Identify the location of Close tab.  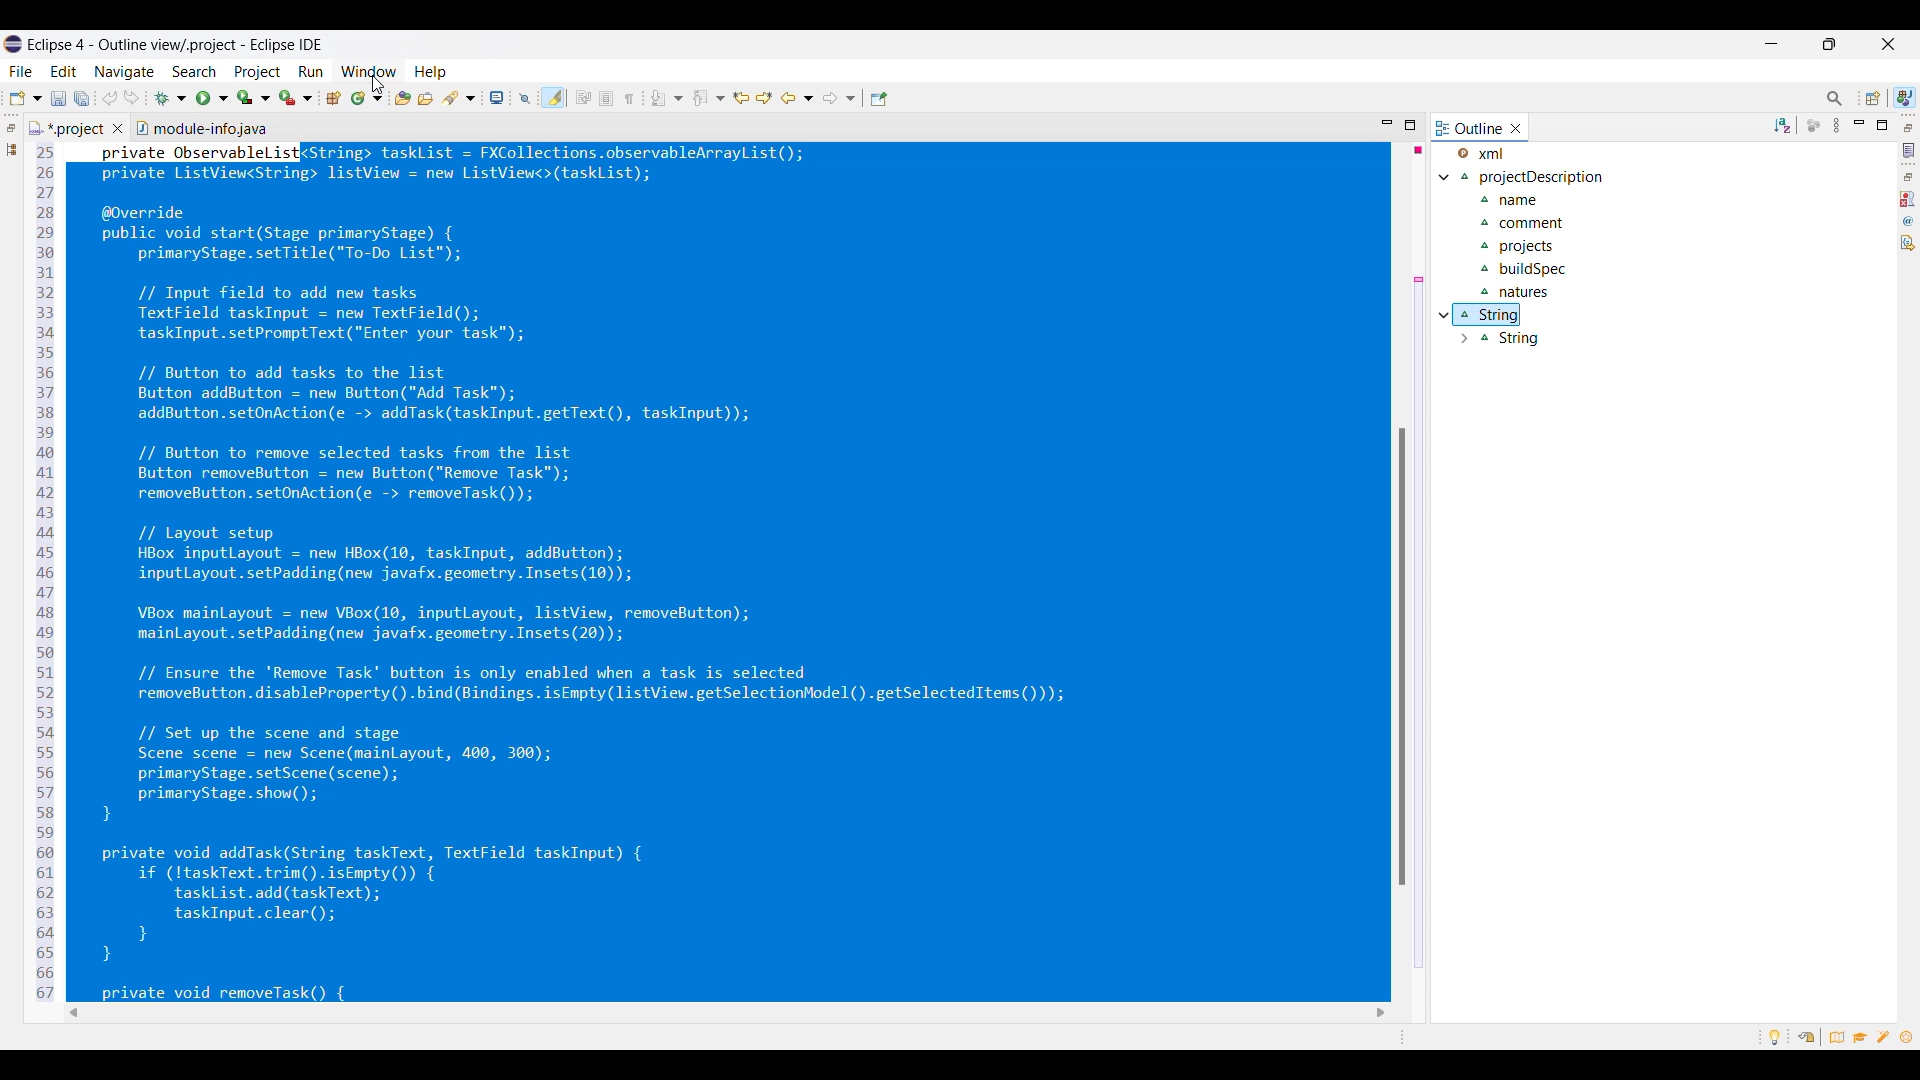
(117, 128).